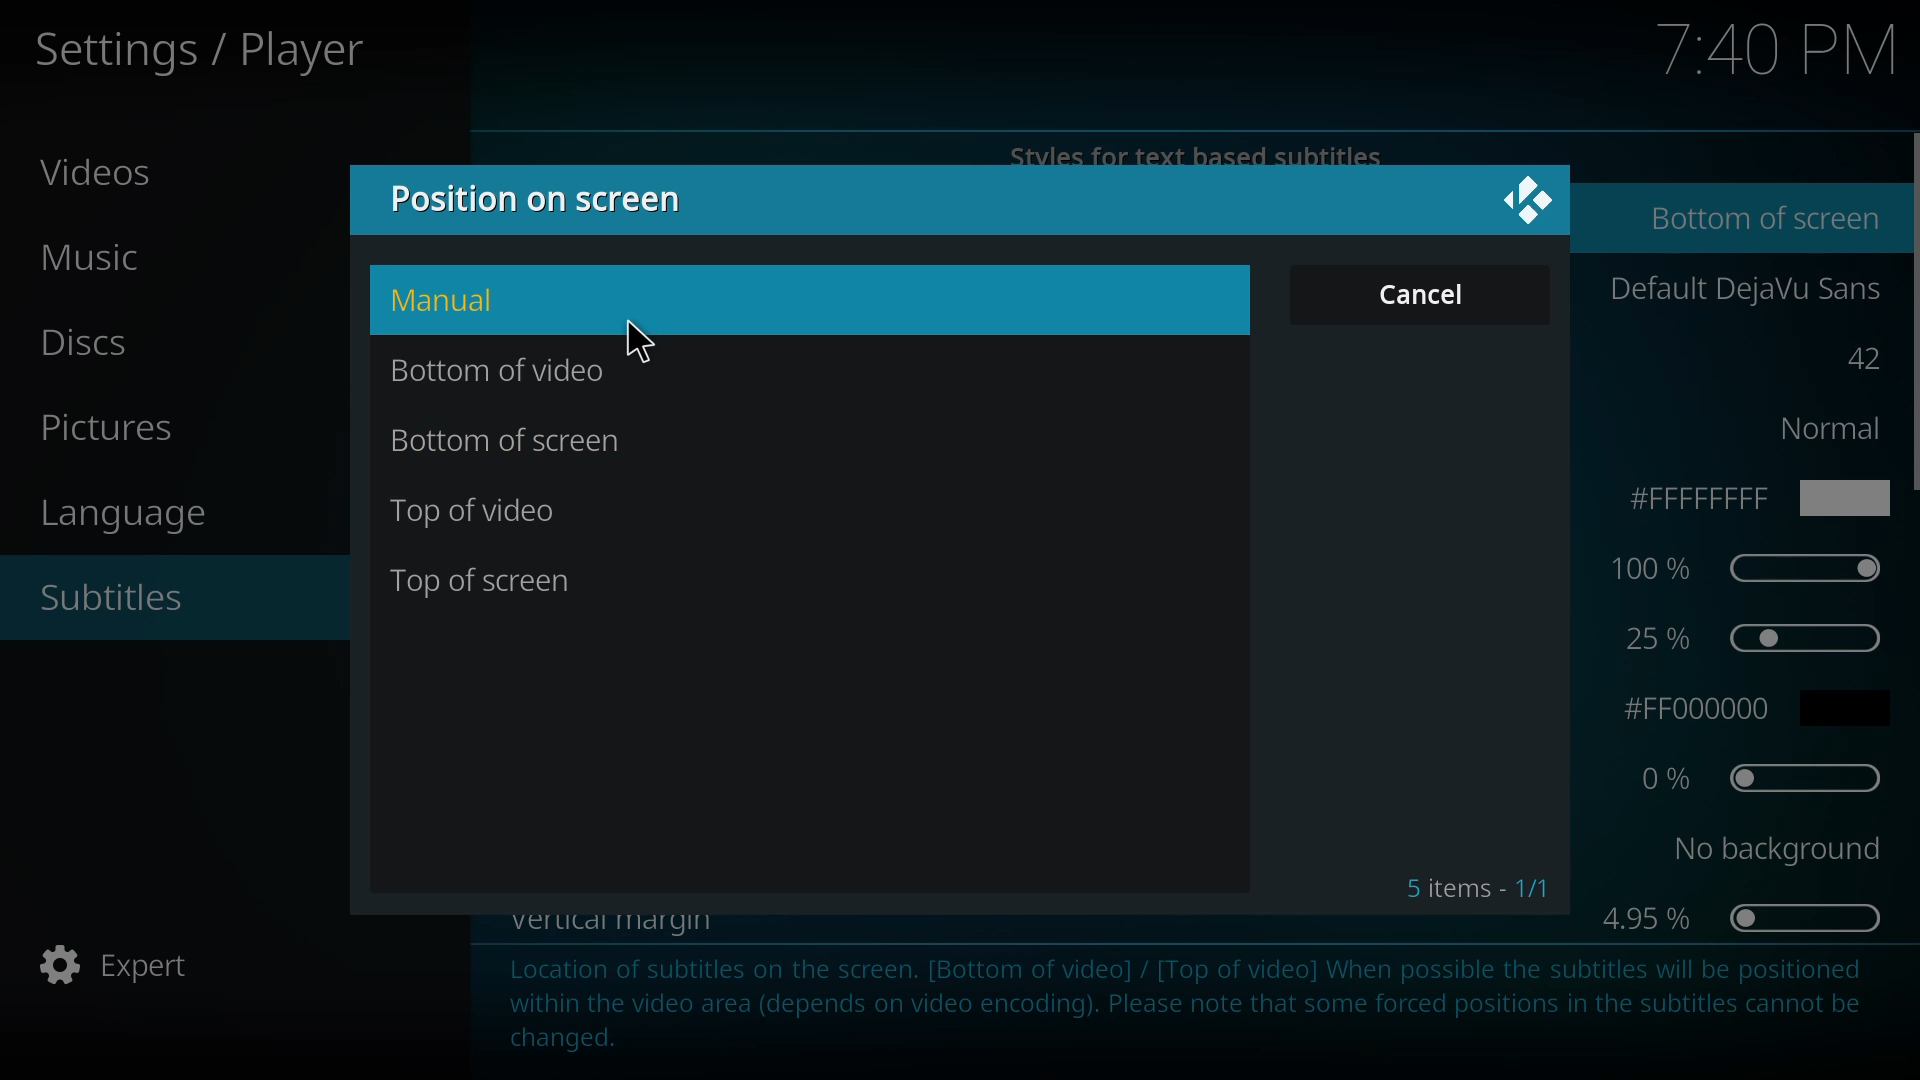 The height and width of the screenshot is (1080, 1920). Describe the element at coordinates (448, 300) in the screenshot. I see `manual` at that location.